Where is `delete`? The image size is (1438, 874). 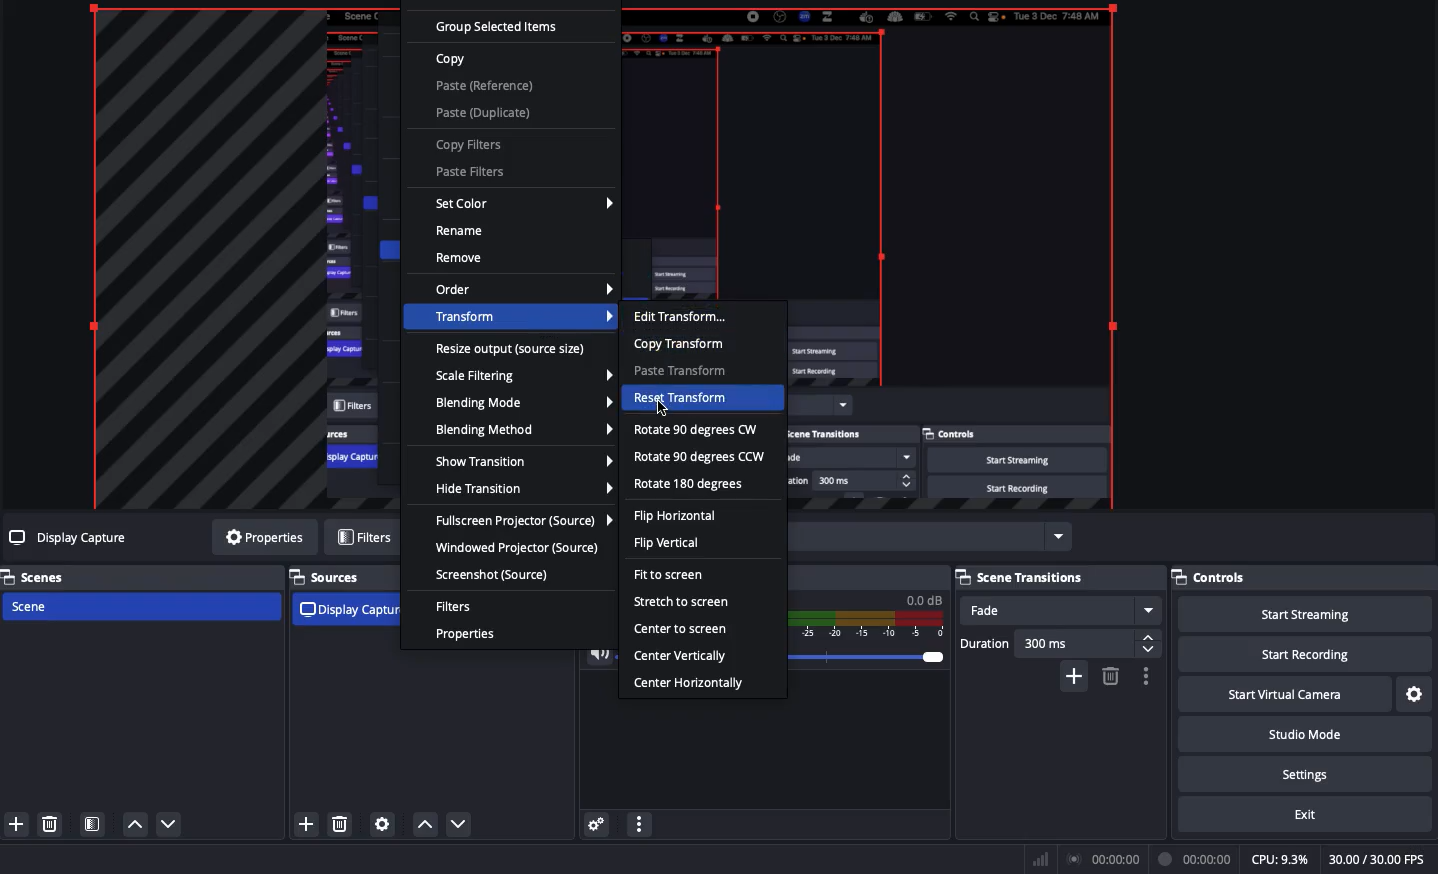
delete is located at coordinates (1113, 680).